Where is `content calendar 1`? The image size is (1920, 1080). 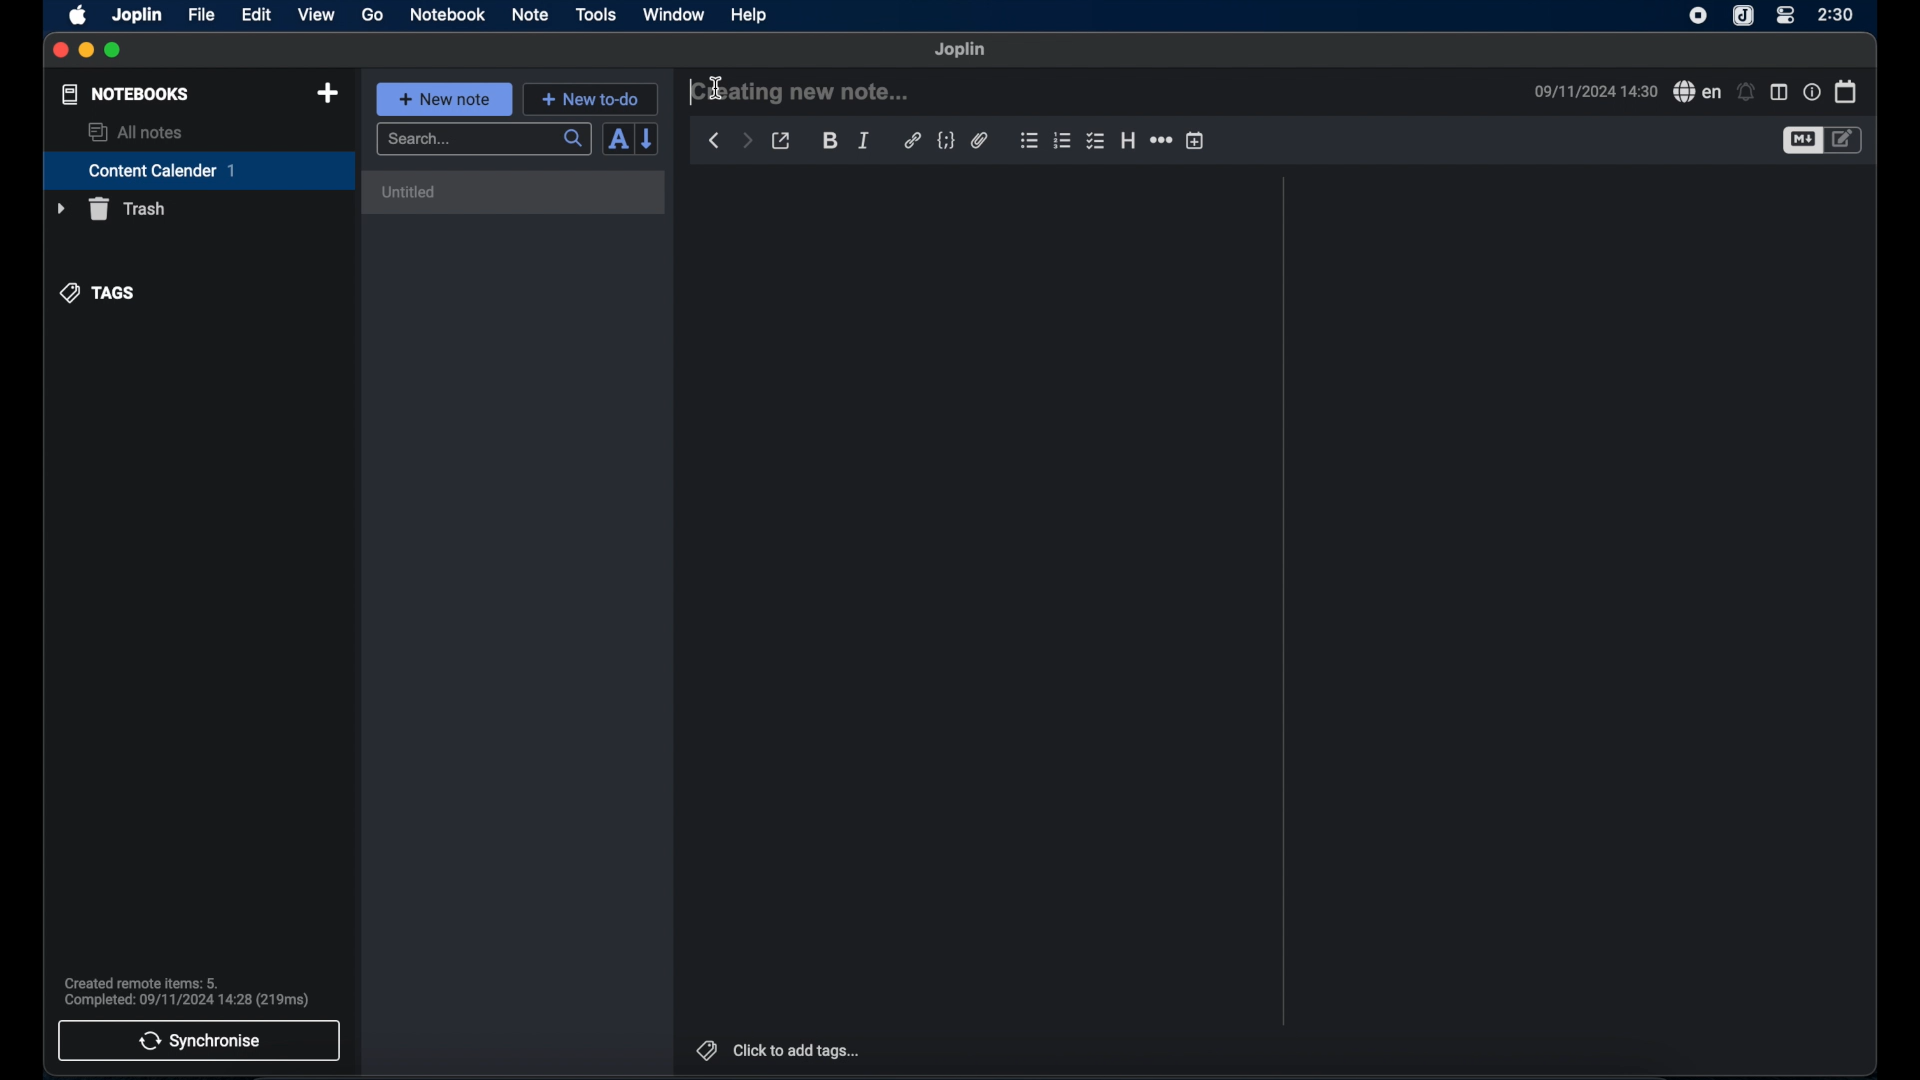
content calendar 1 is located at coordinates (199, 170).